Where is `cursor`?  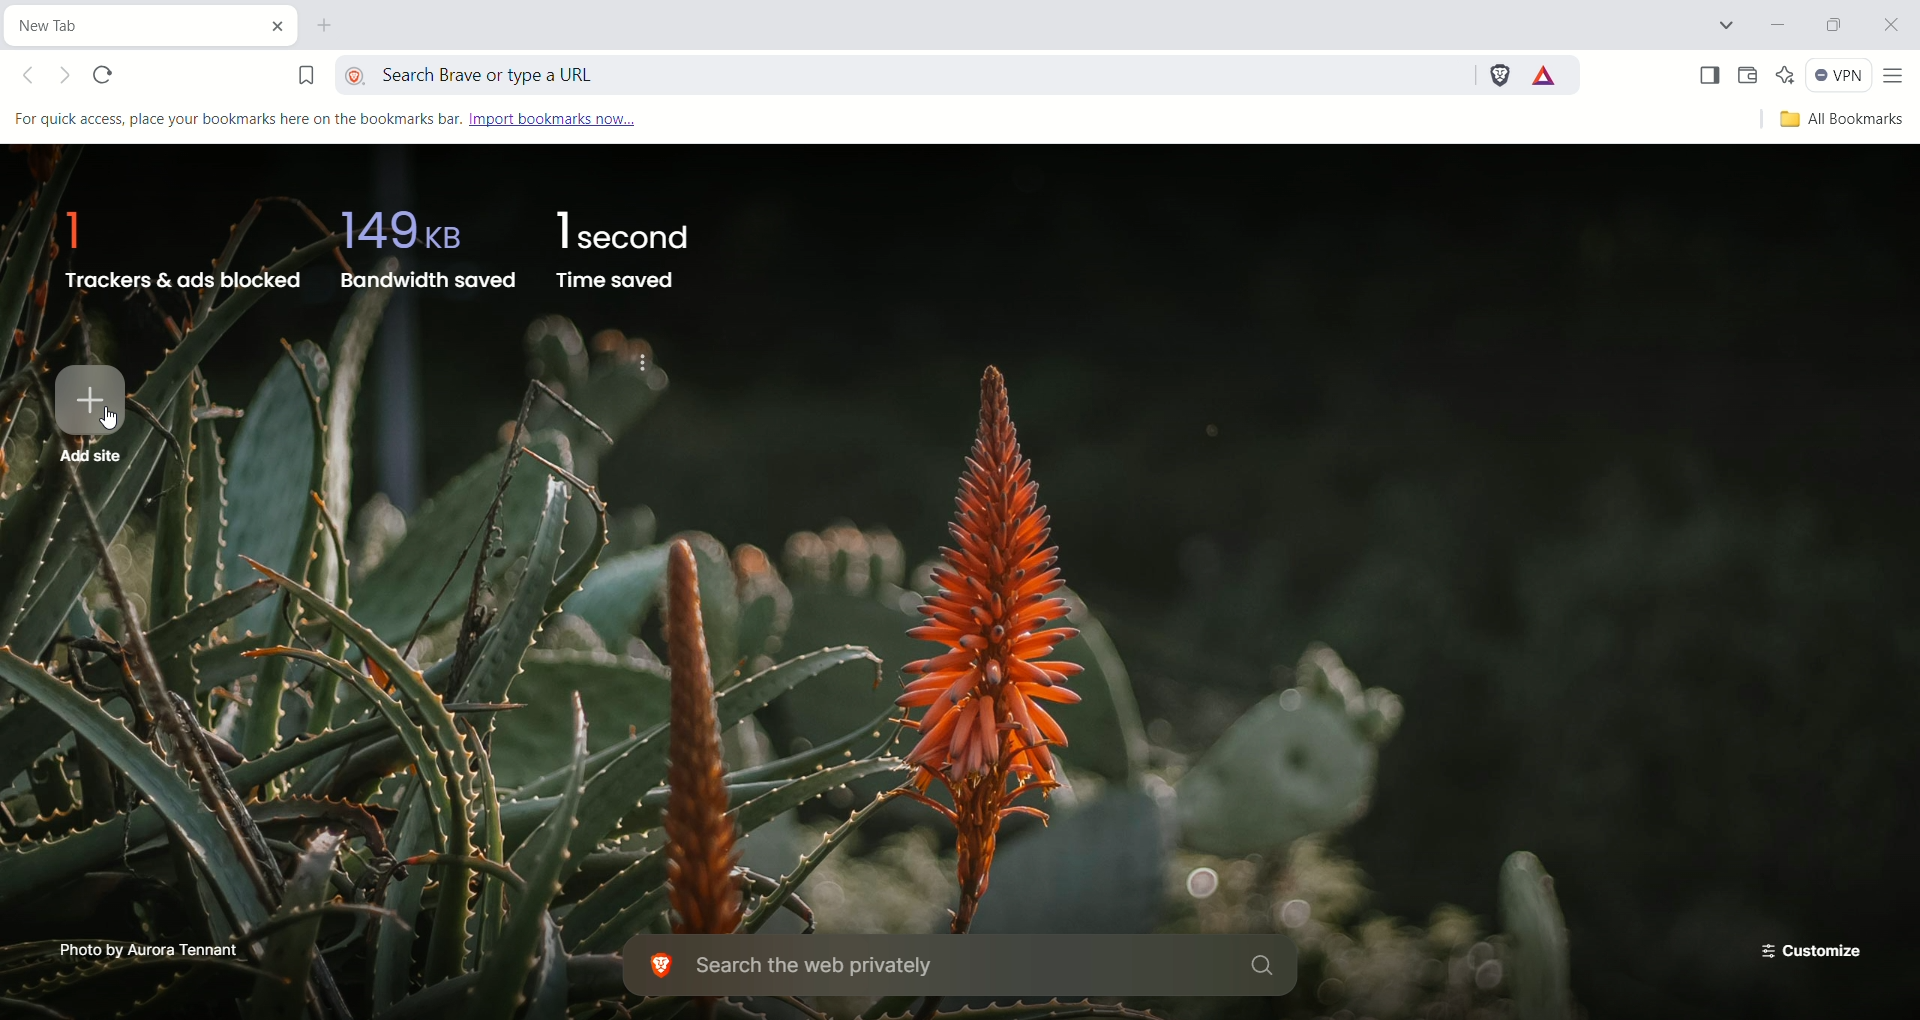 cursor is located at coordinates (111, 418).